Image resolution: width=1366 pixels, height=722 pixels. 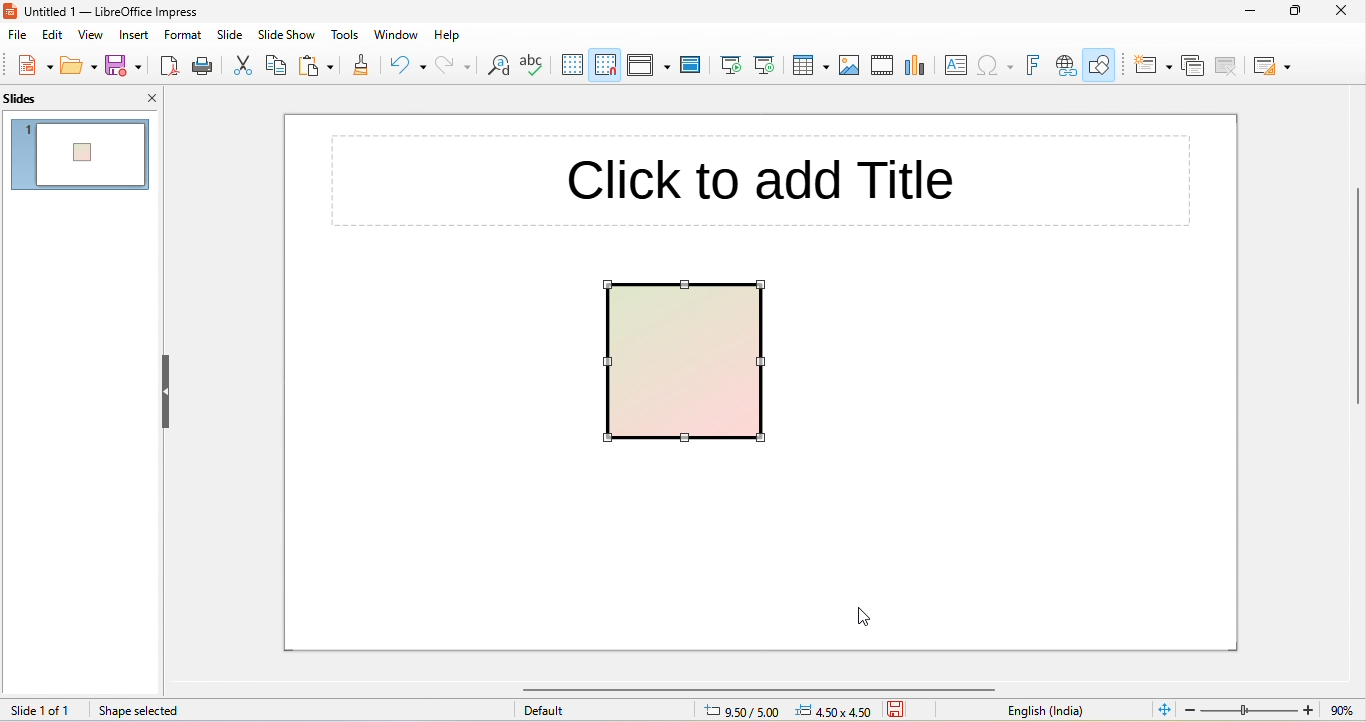 What do you see at coordinates (242, 64) in the screenshot?
I see `cut` at bounding box center [242, 64].